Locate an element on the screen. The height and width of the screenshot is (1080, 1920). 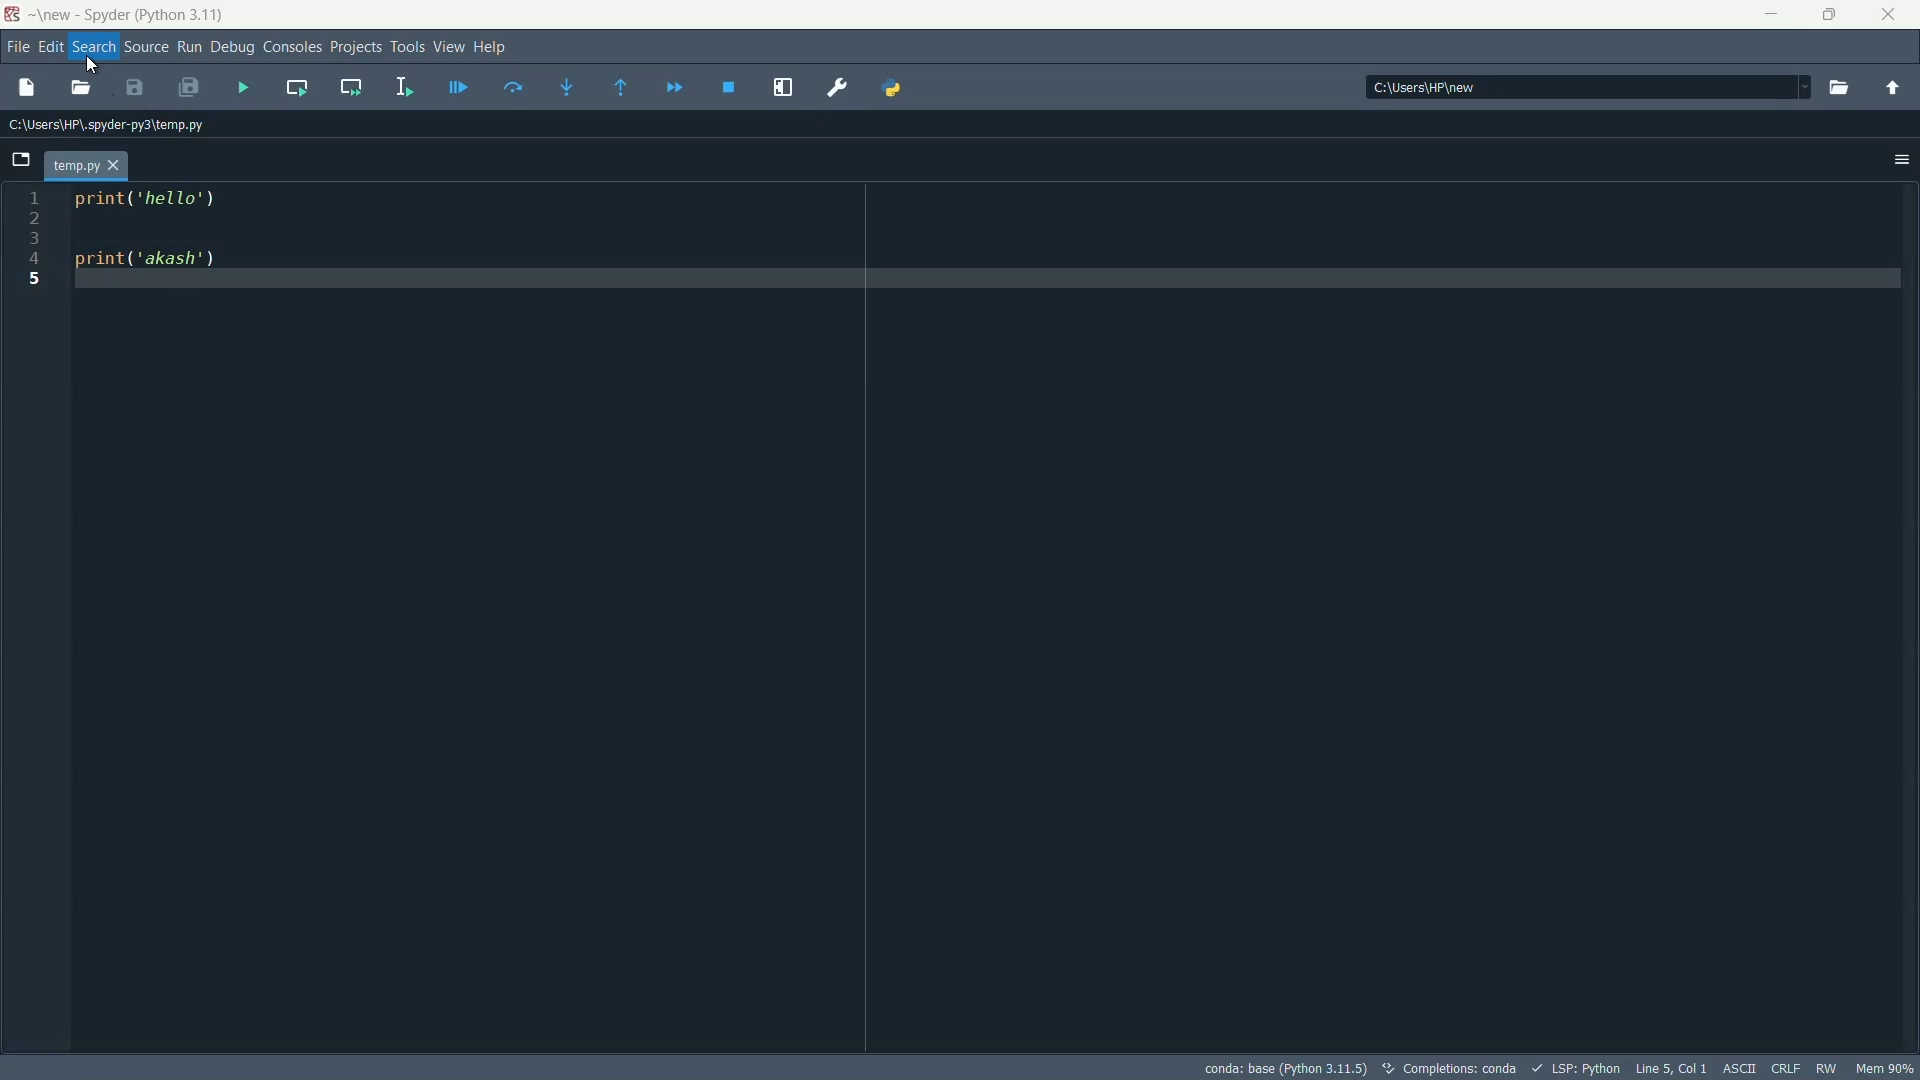
consoles menu is located at coordinates (289, 45).